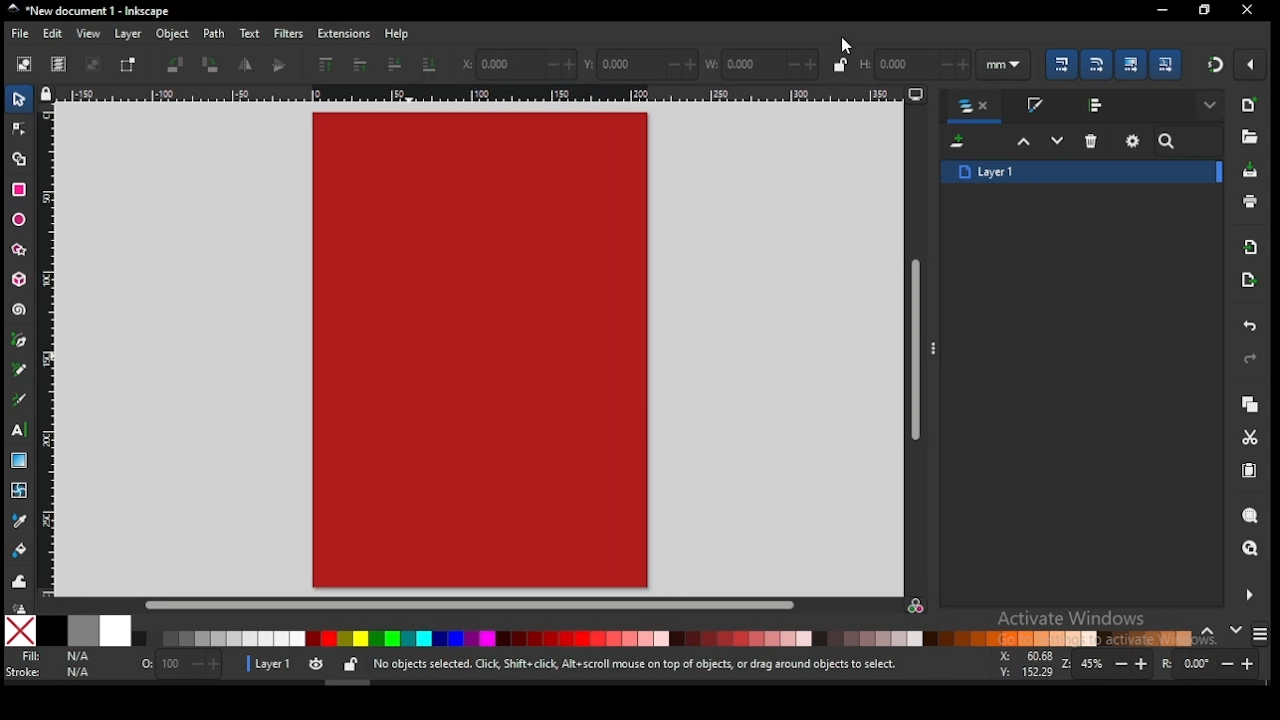 The image size is (1280, 720). What do you see at coordinates (913, 62) in the screenshot?
I see `height of selection` at bounding box center [913, 62].